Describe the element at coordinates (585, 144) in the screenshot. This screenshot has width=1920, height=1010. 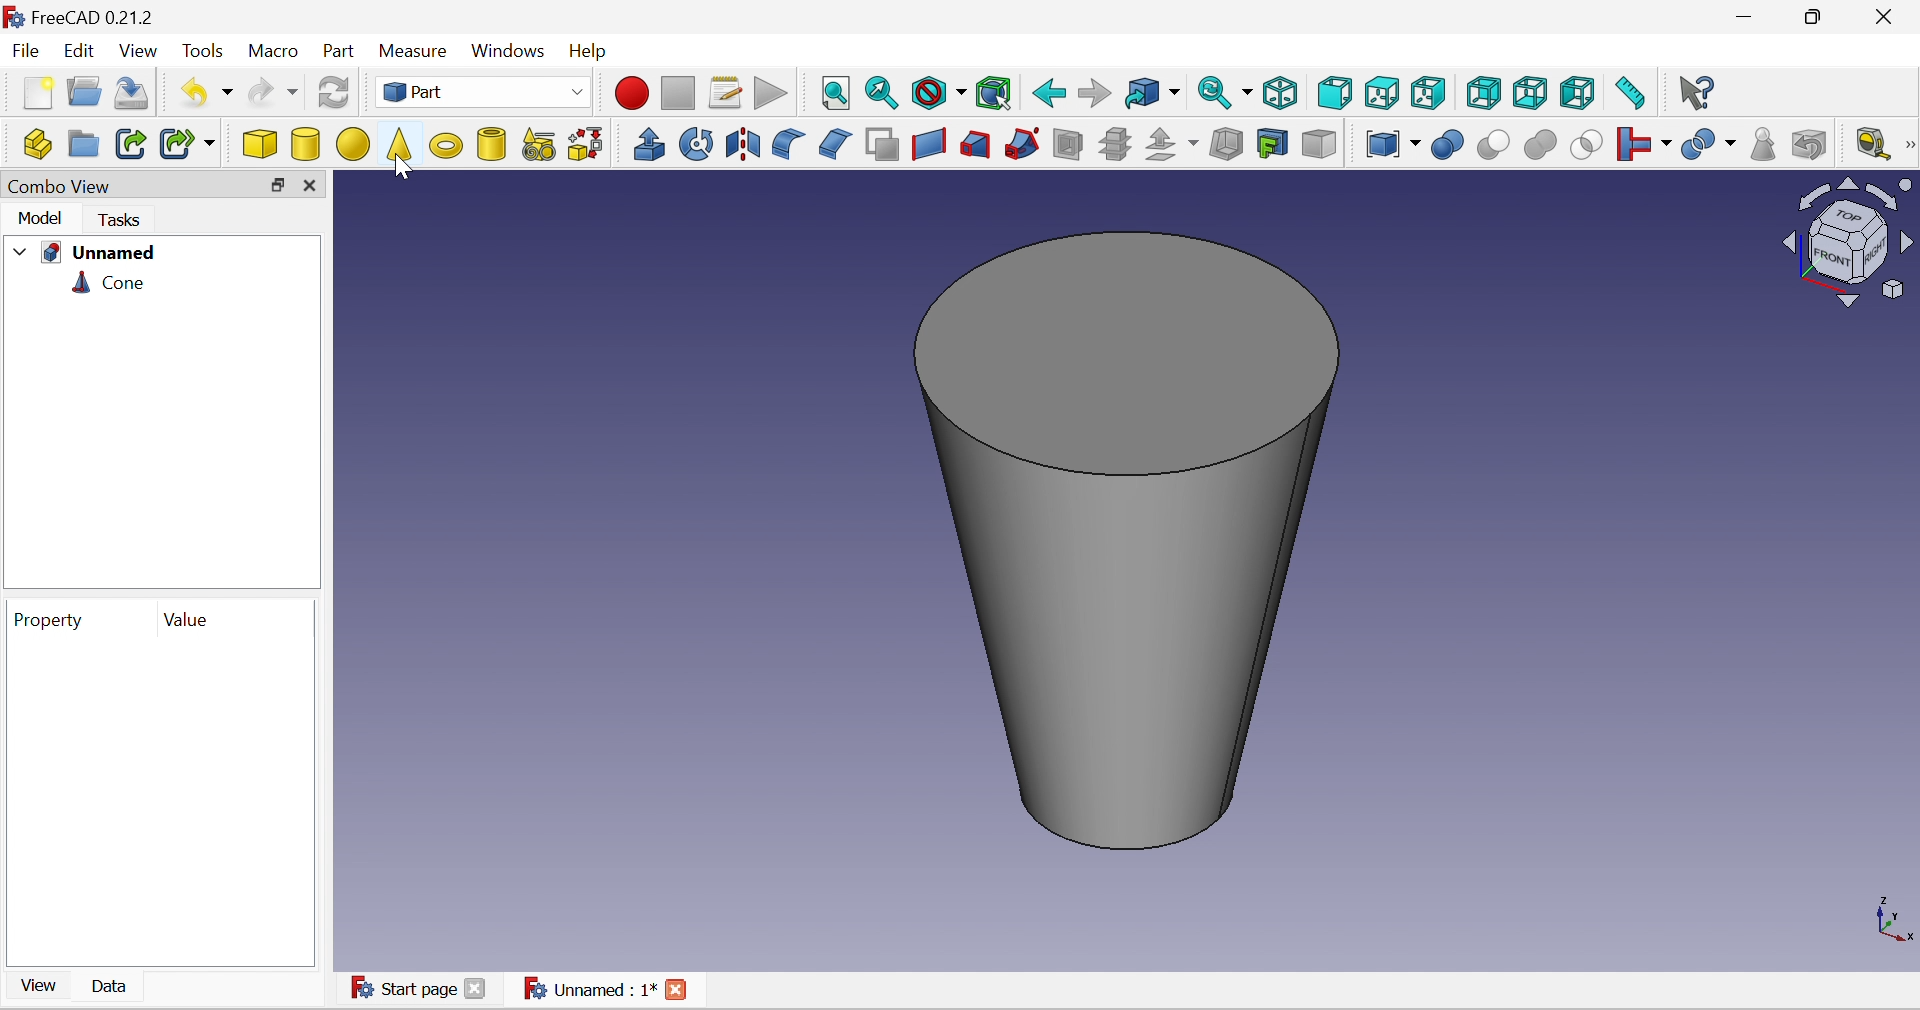
I see `Shape builder` at that location.